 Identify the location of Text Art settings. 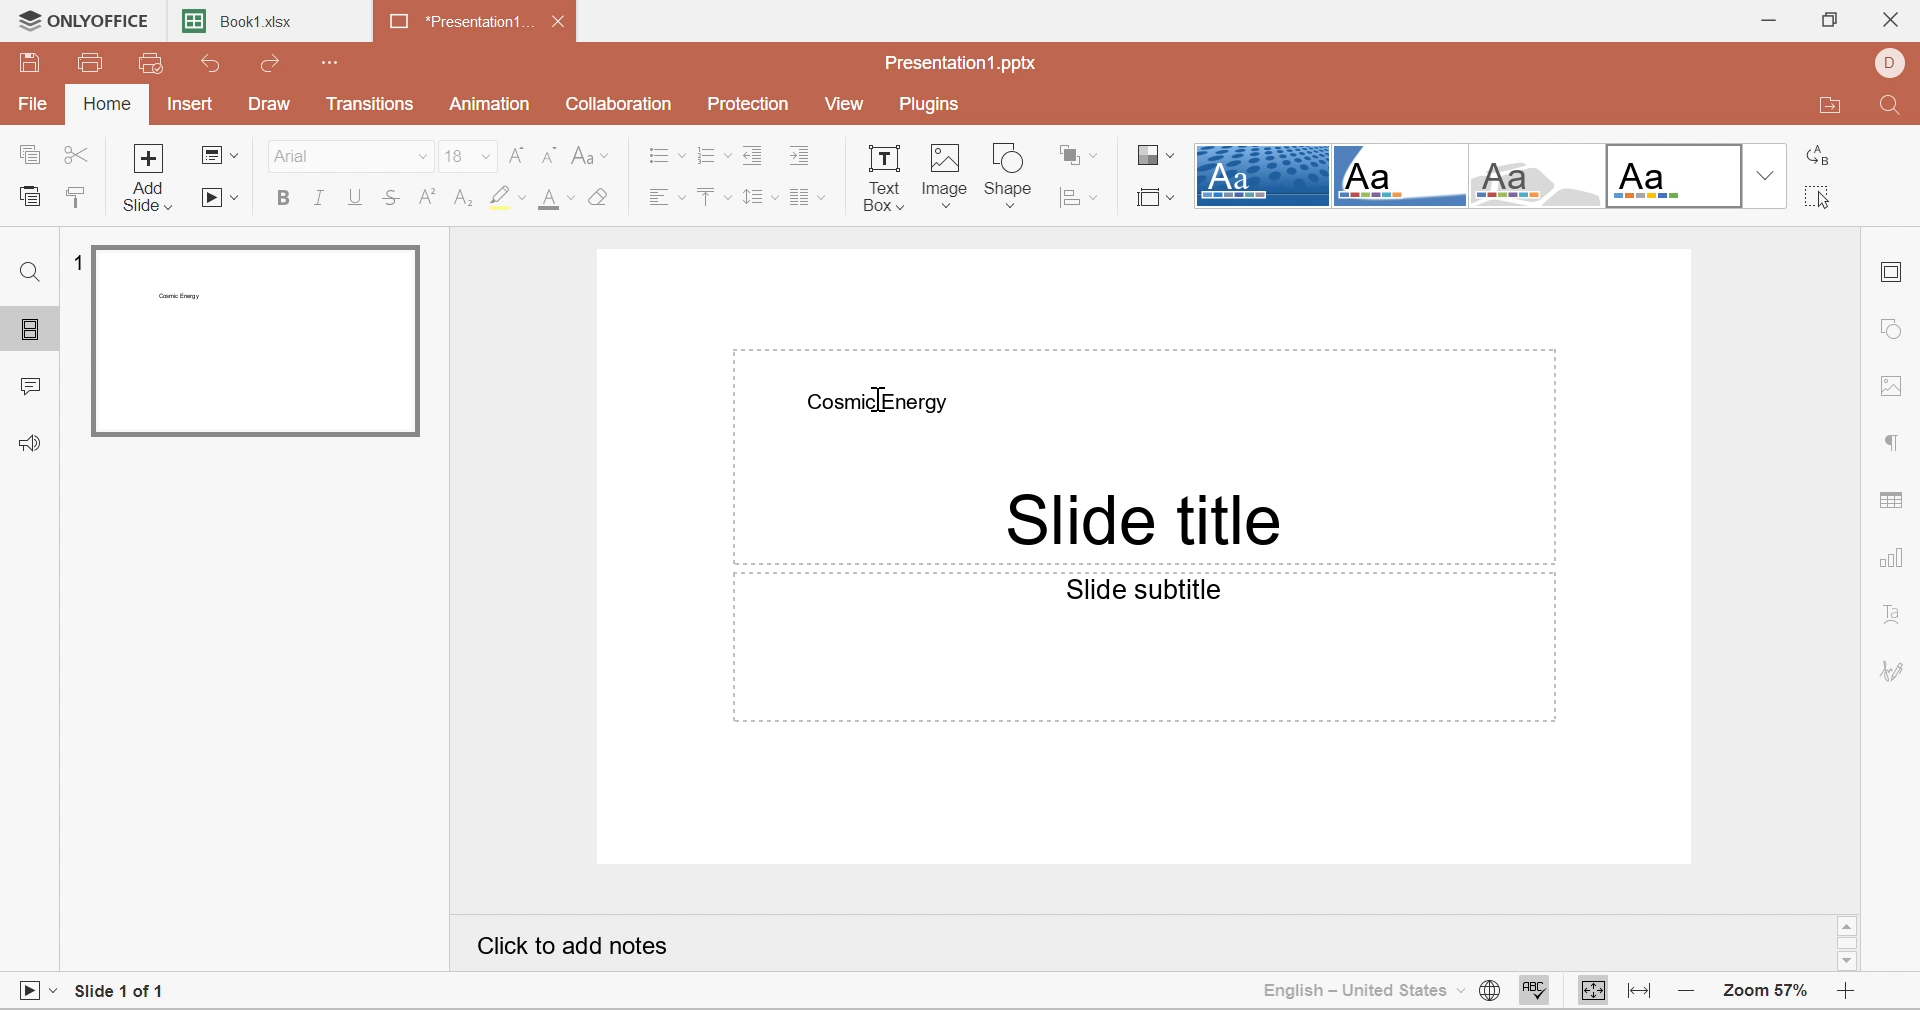
(1897, 617).